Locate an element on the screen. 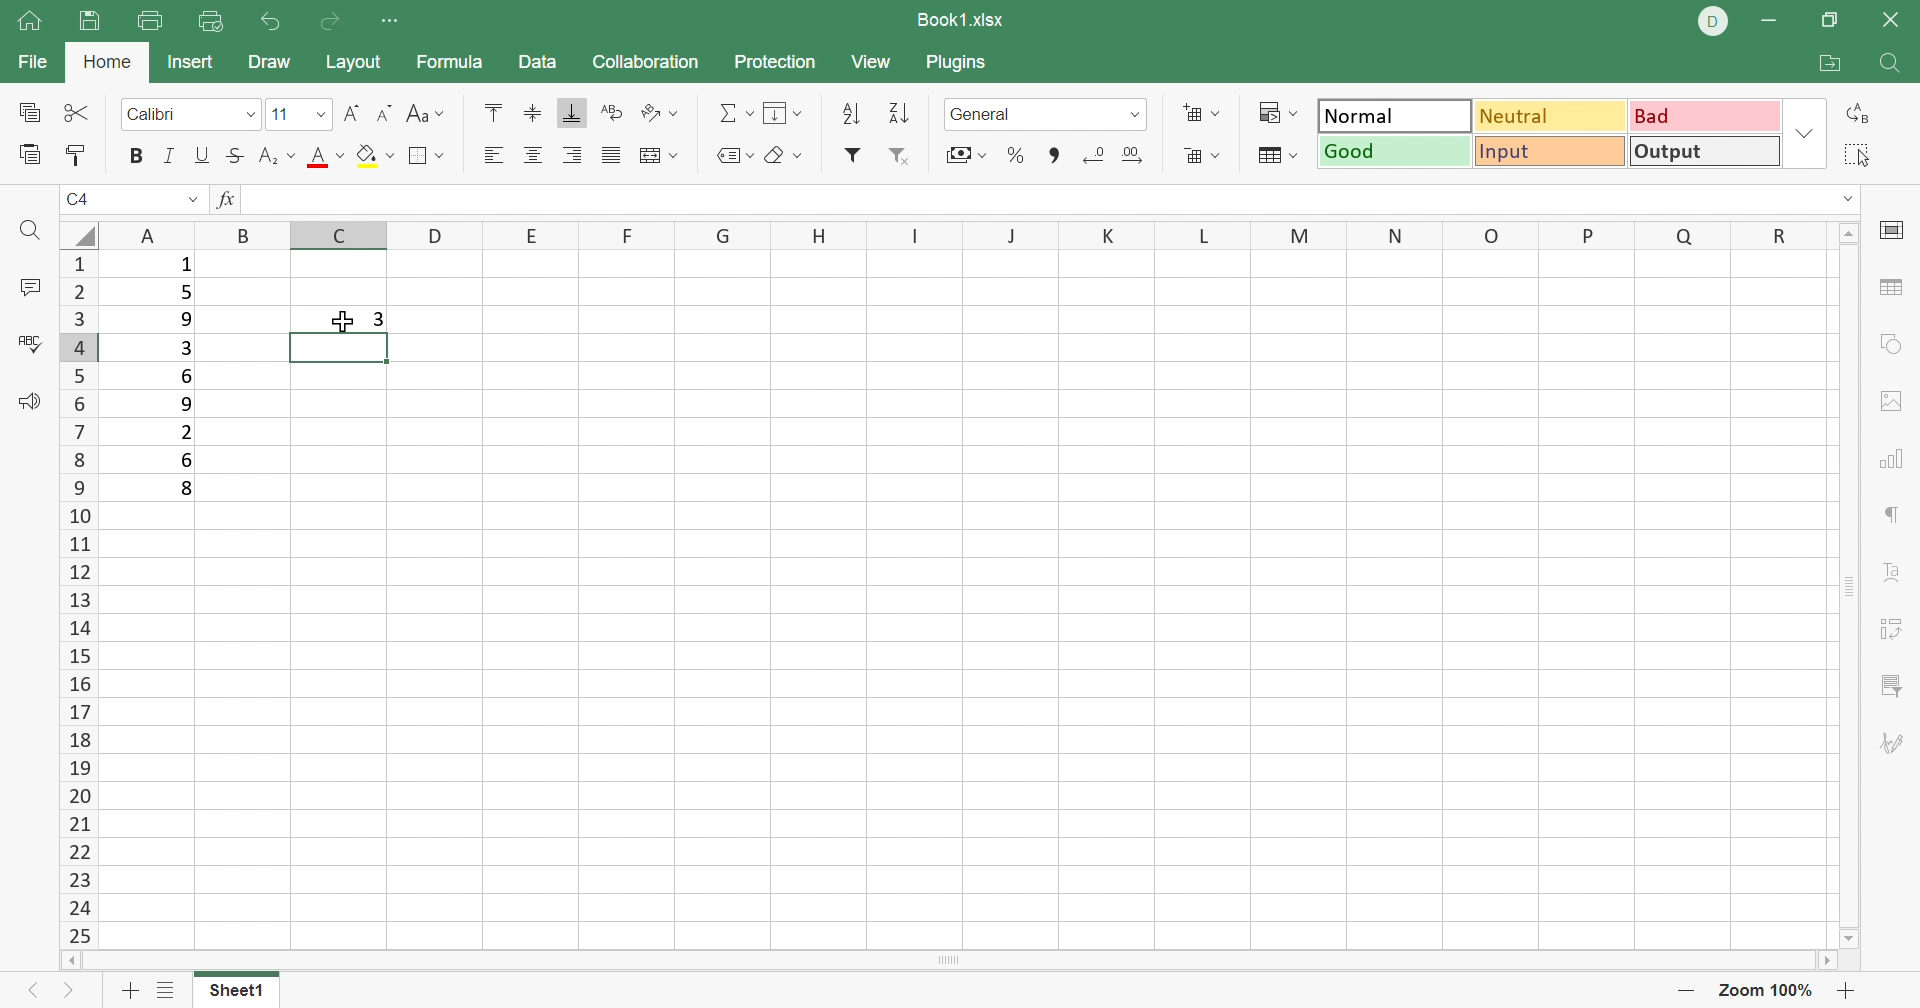  Find is located at coordinates (1897, 63).